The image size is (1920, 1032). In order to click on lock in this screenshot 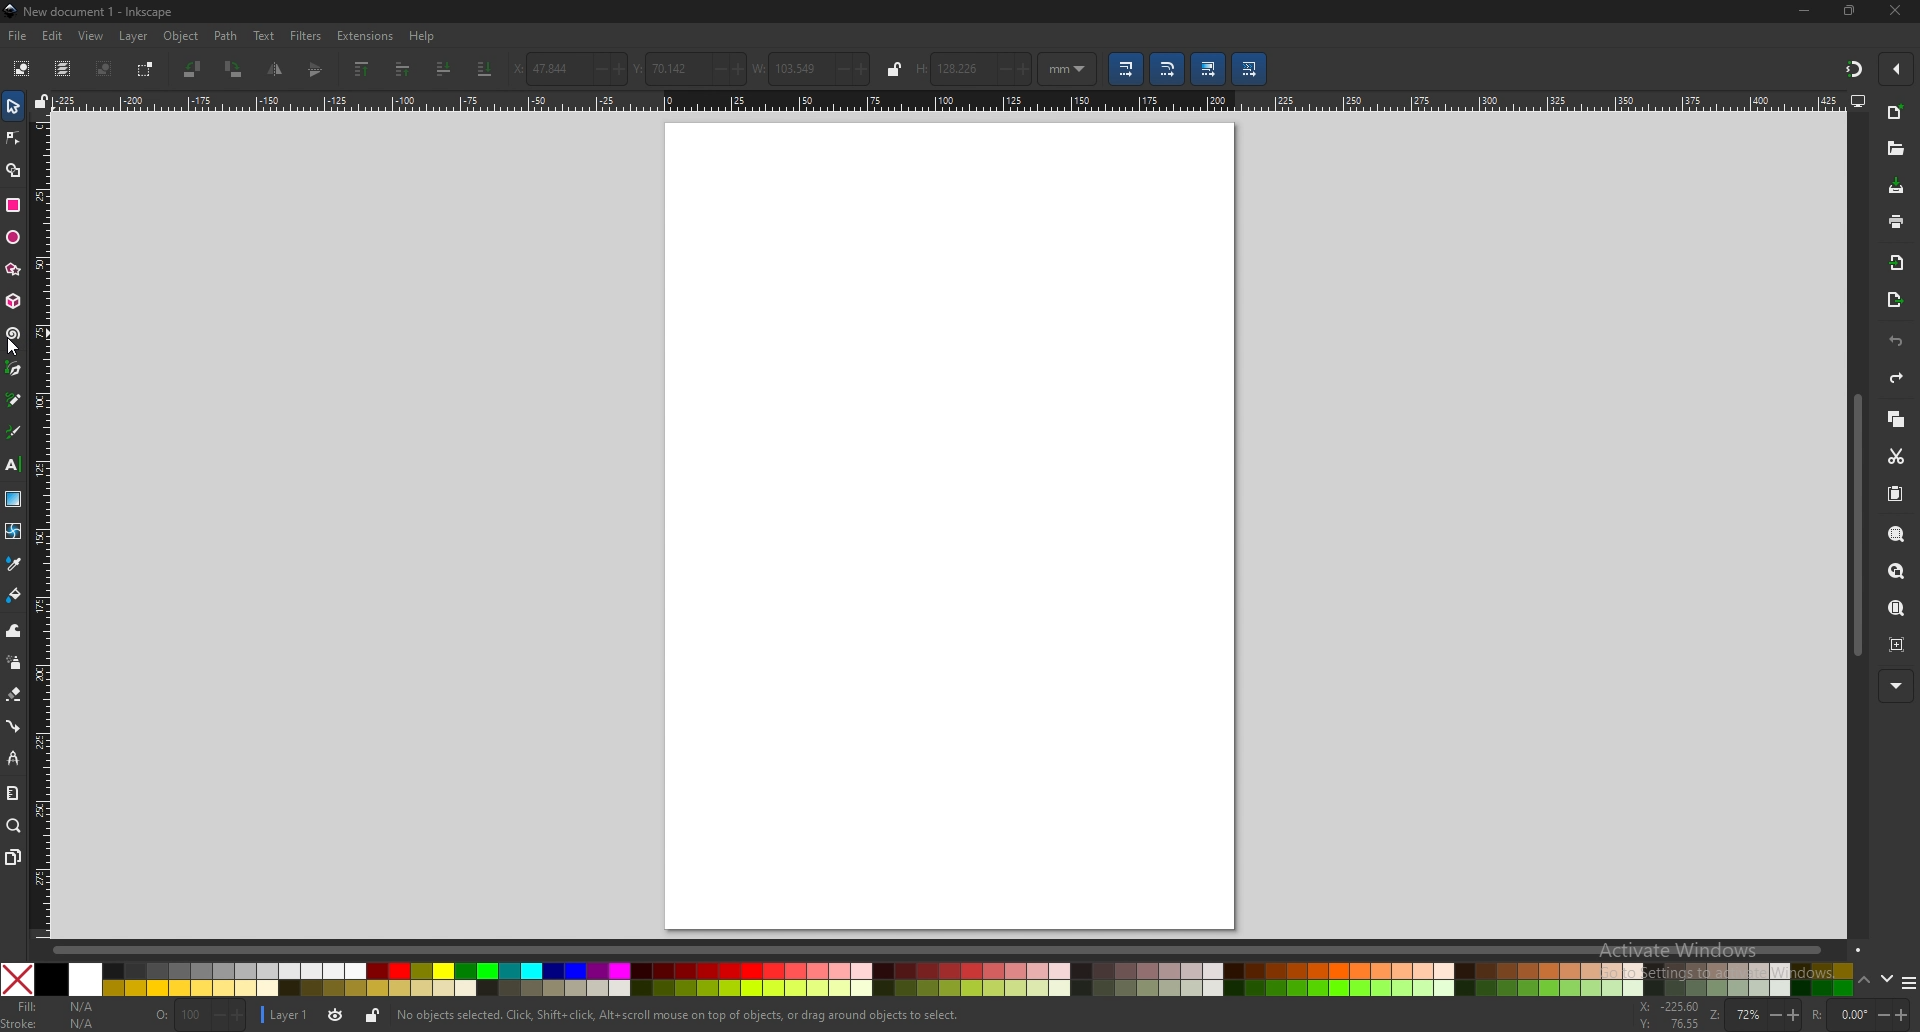, I will do `click(374, 1018)`.